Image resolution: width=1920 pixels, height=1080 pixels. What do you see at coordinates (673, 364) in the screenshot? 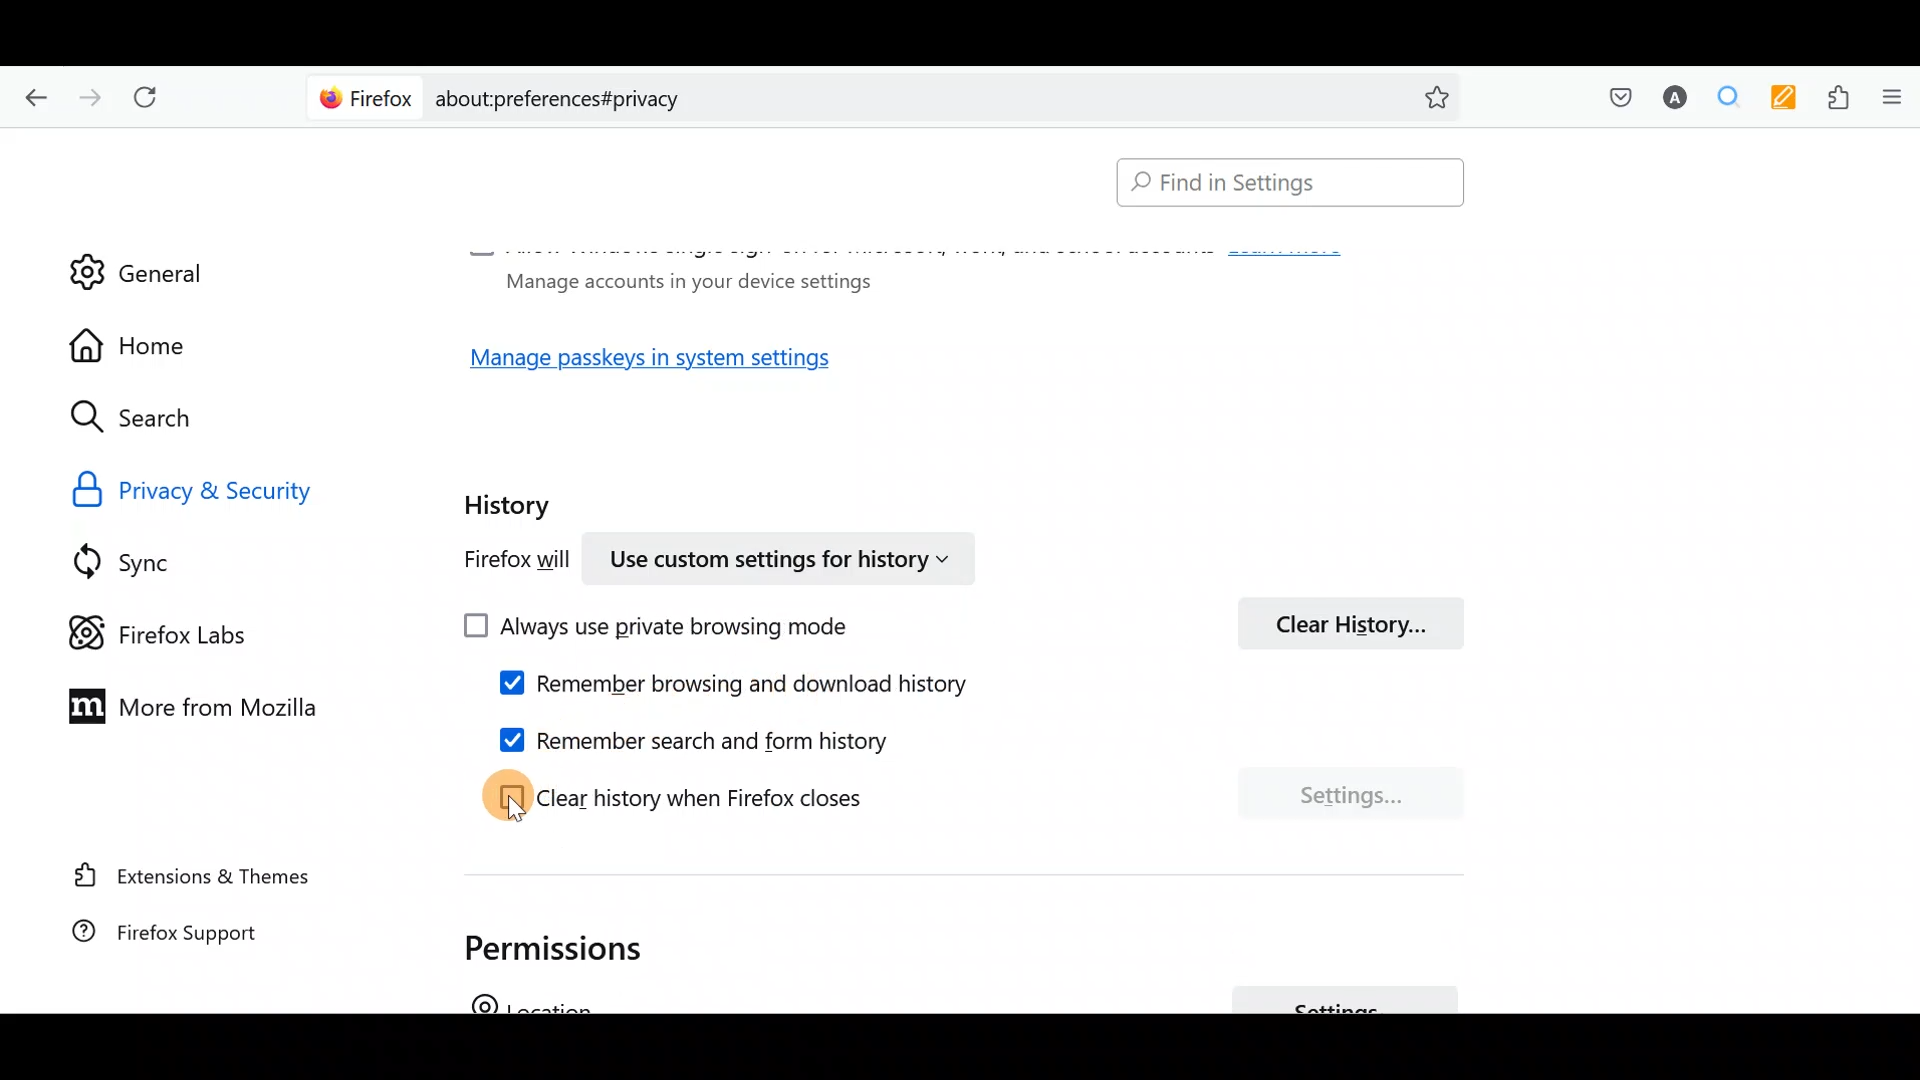
I see `Manage passkeys in system settings` at bounding box center [673, 364].